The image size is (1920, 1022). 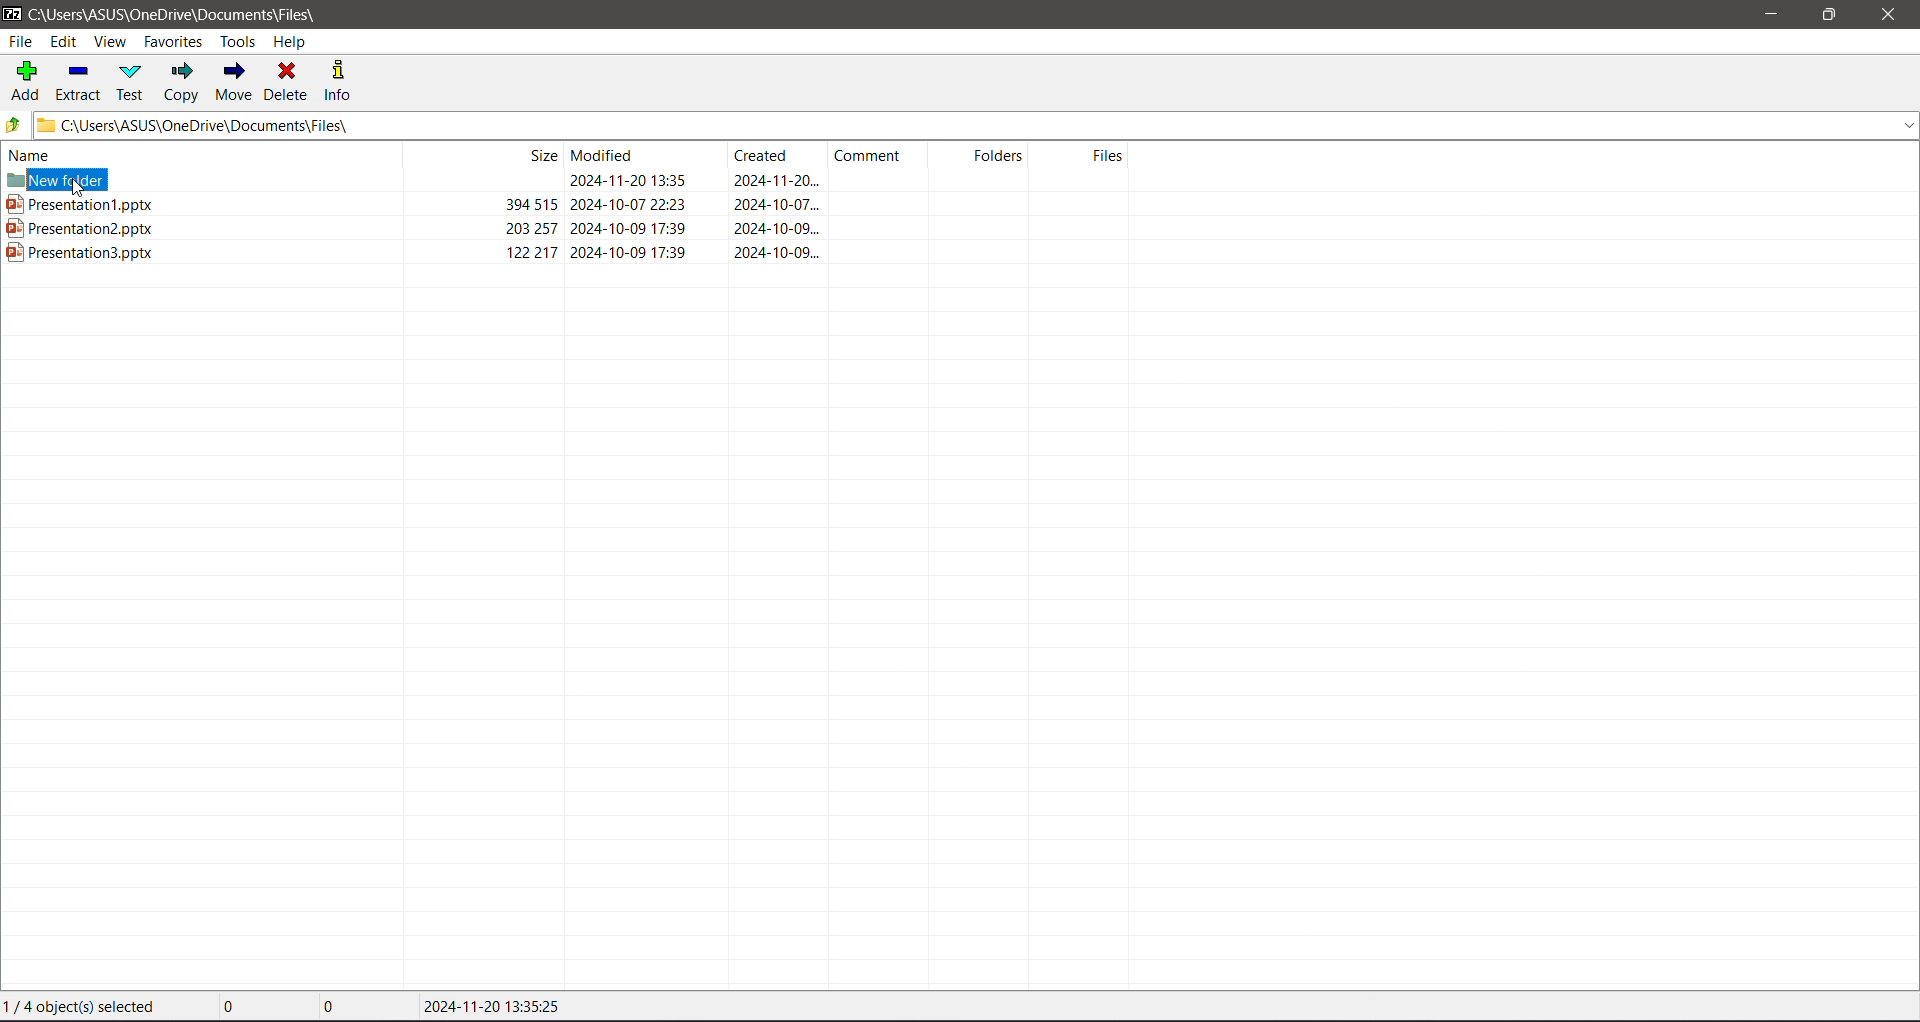 I want to click on Total Size of selected file(s), so click(x=255, y=1007).